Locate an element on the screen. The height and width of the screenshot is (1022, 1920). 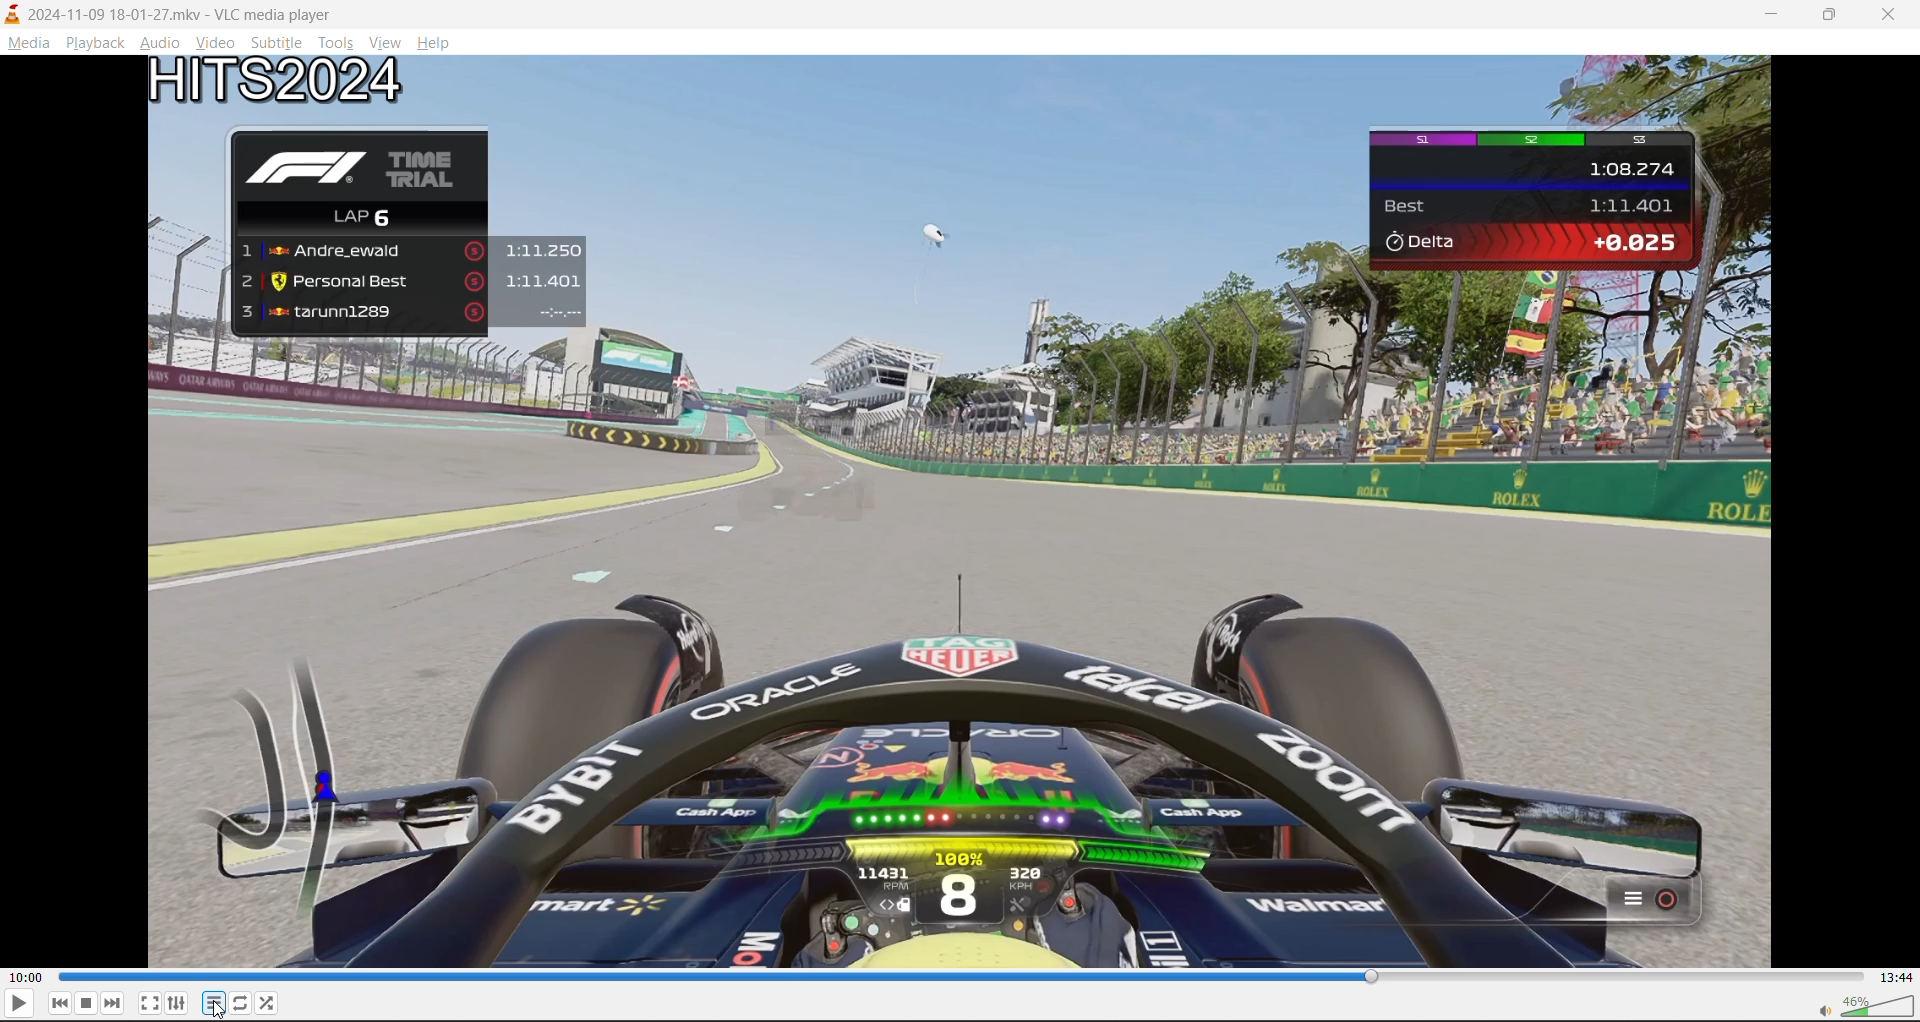
help is located at coordinates (436, 43).